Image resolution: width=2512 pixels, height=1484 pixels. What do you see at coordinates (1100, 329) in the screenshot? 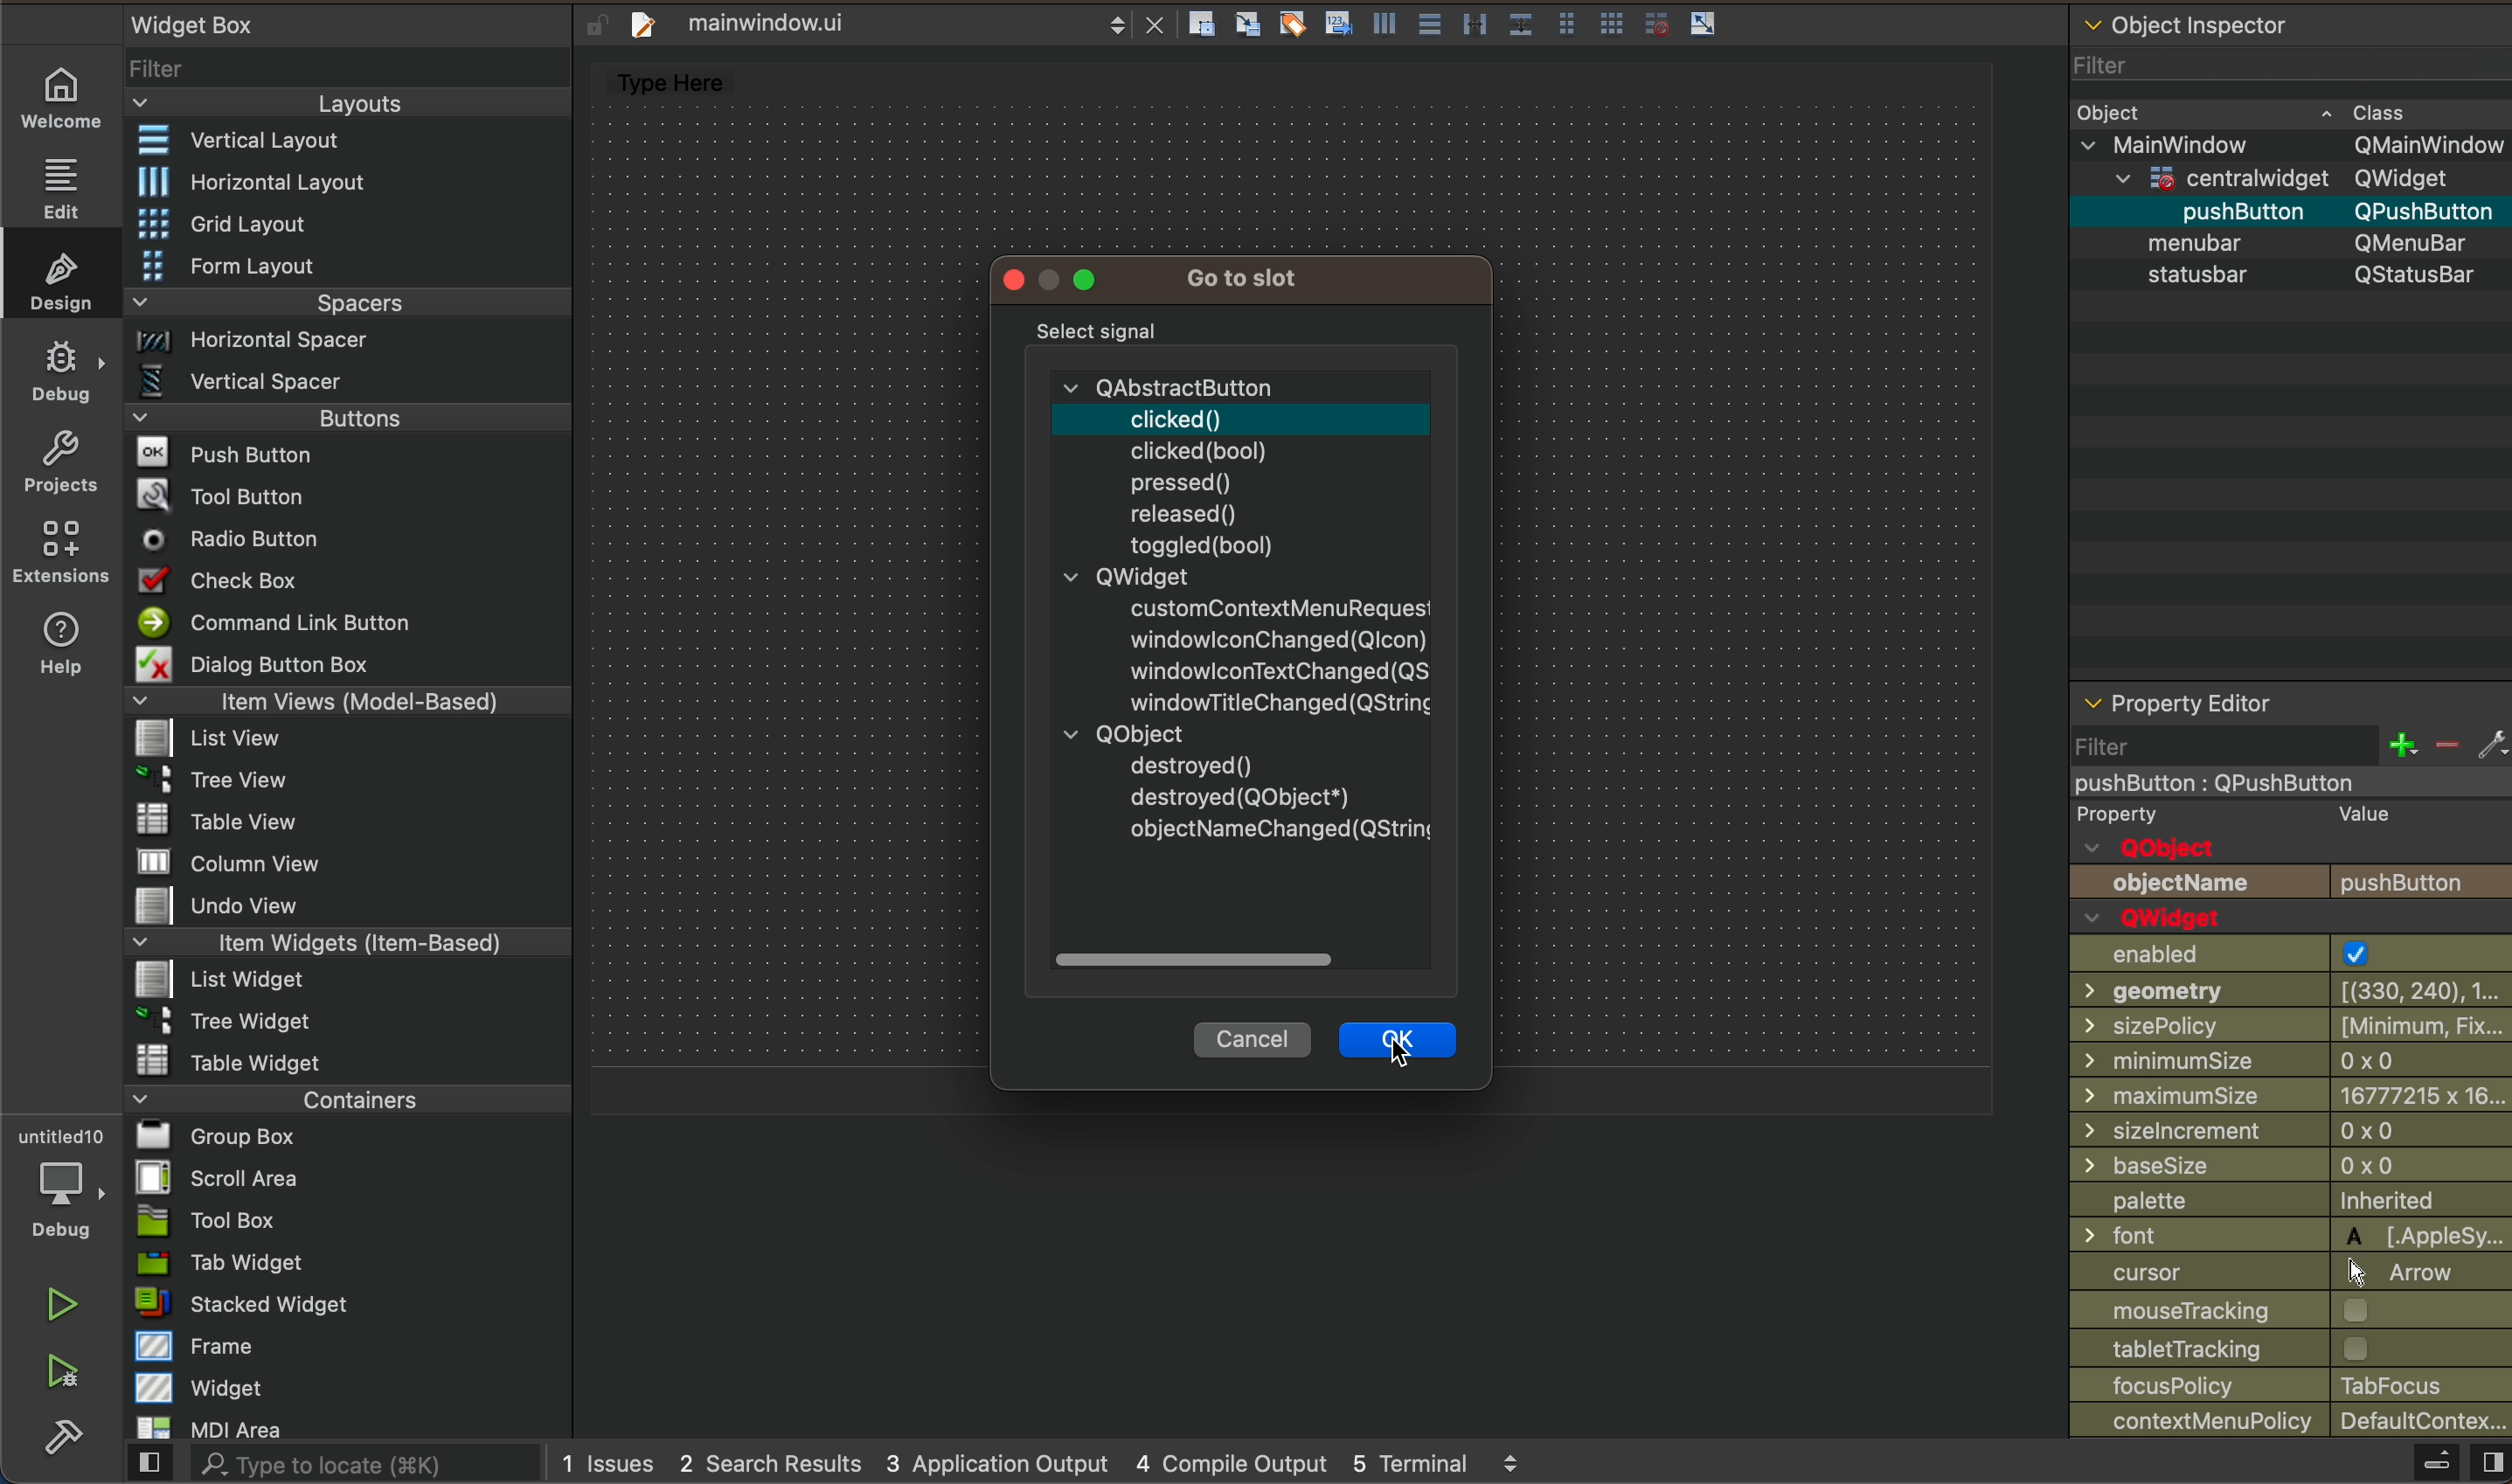
I see `Select sianal` at bounding box center [1100, 329].